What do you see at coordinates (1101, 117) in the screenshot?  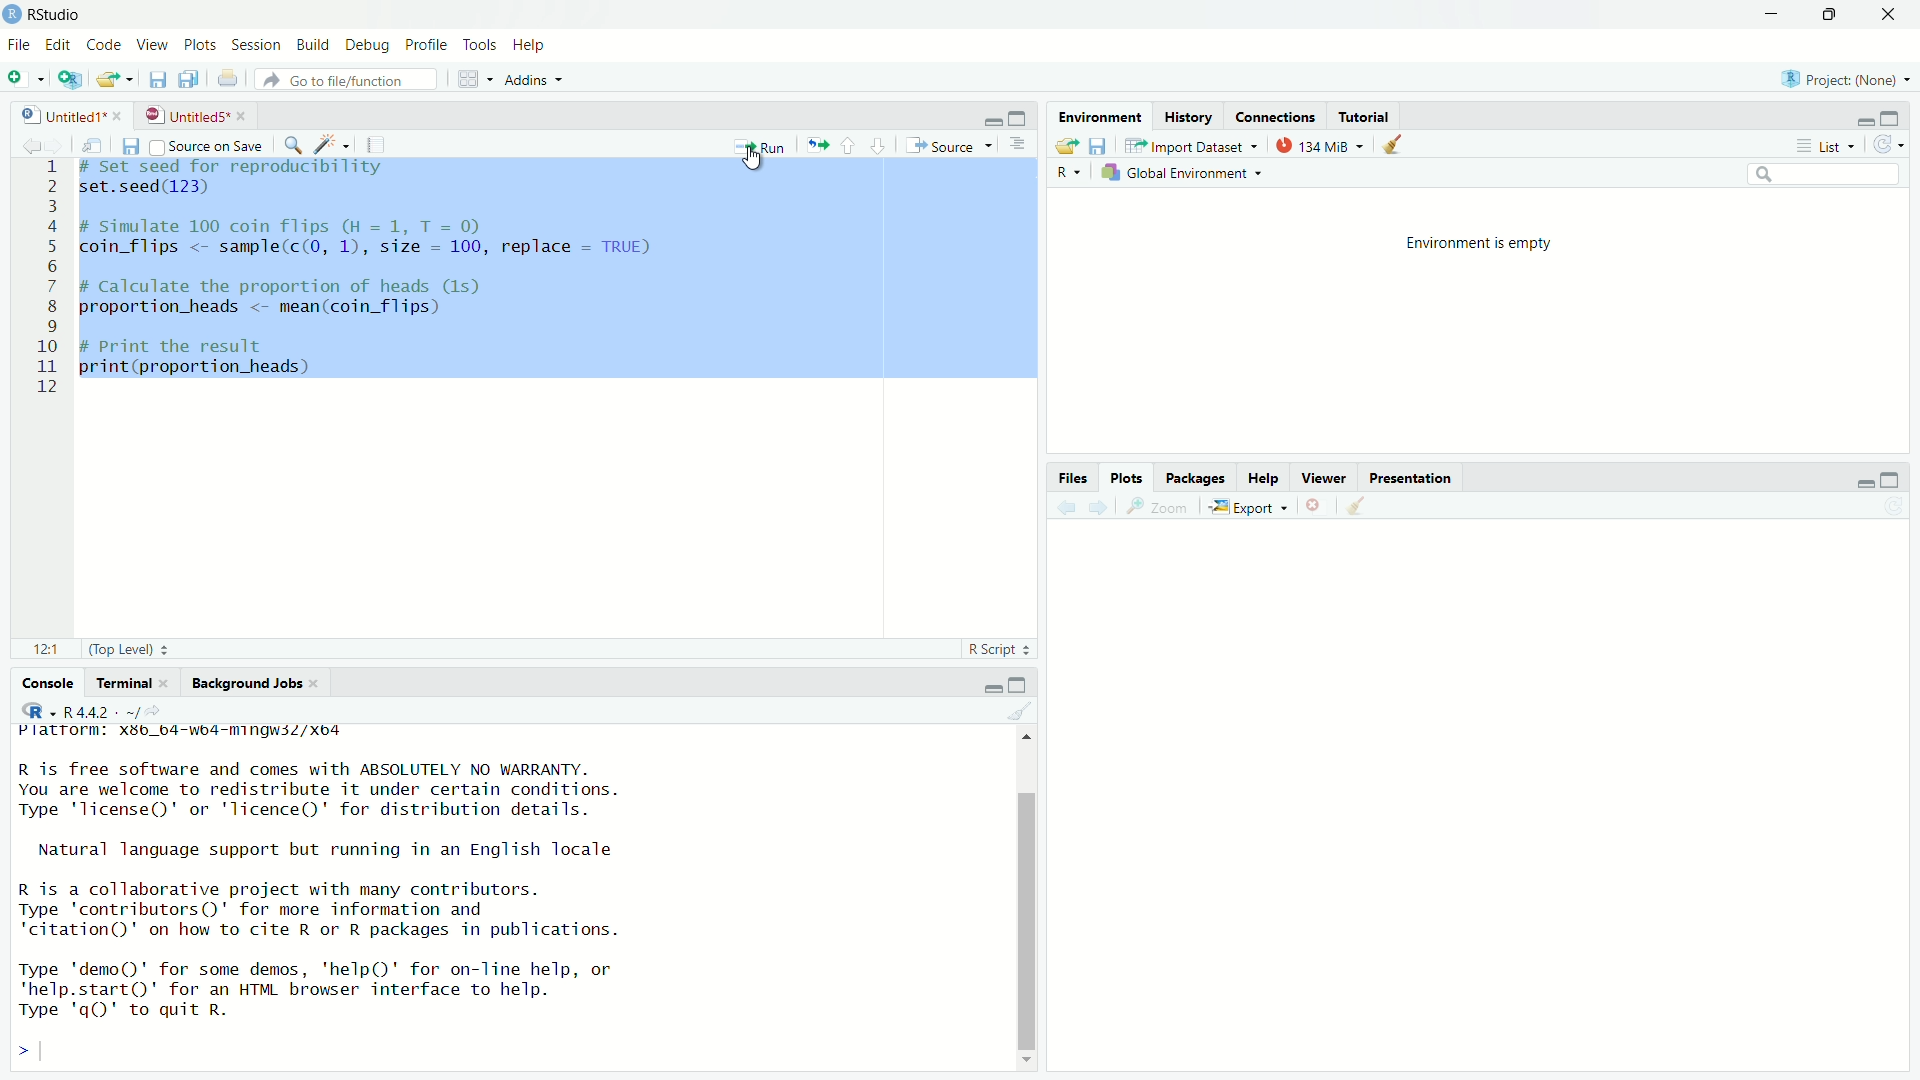 I see `Environment` at bounding box center [1101, 117].